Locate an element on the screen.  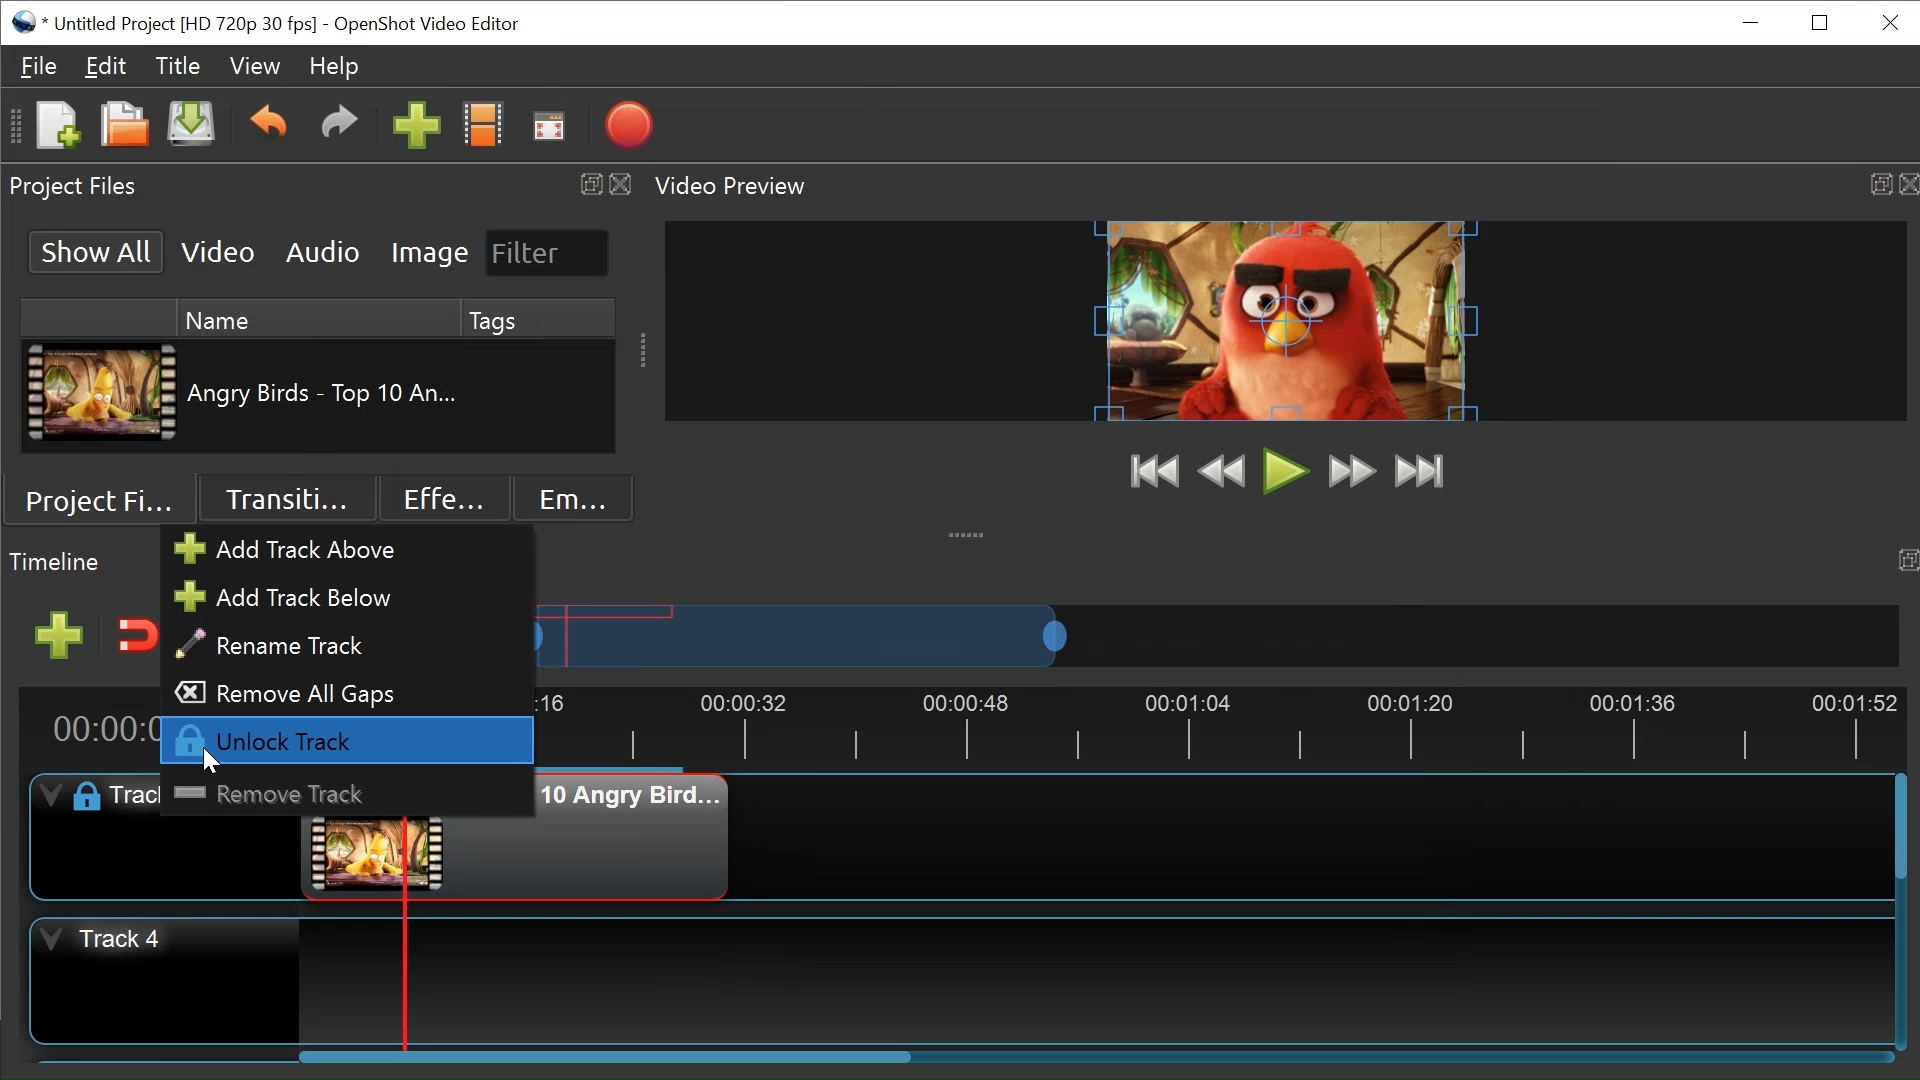
Project Name is located at coordinates (183, 25).